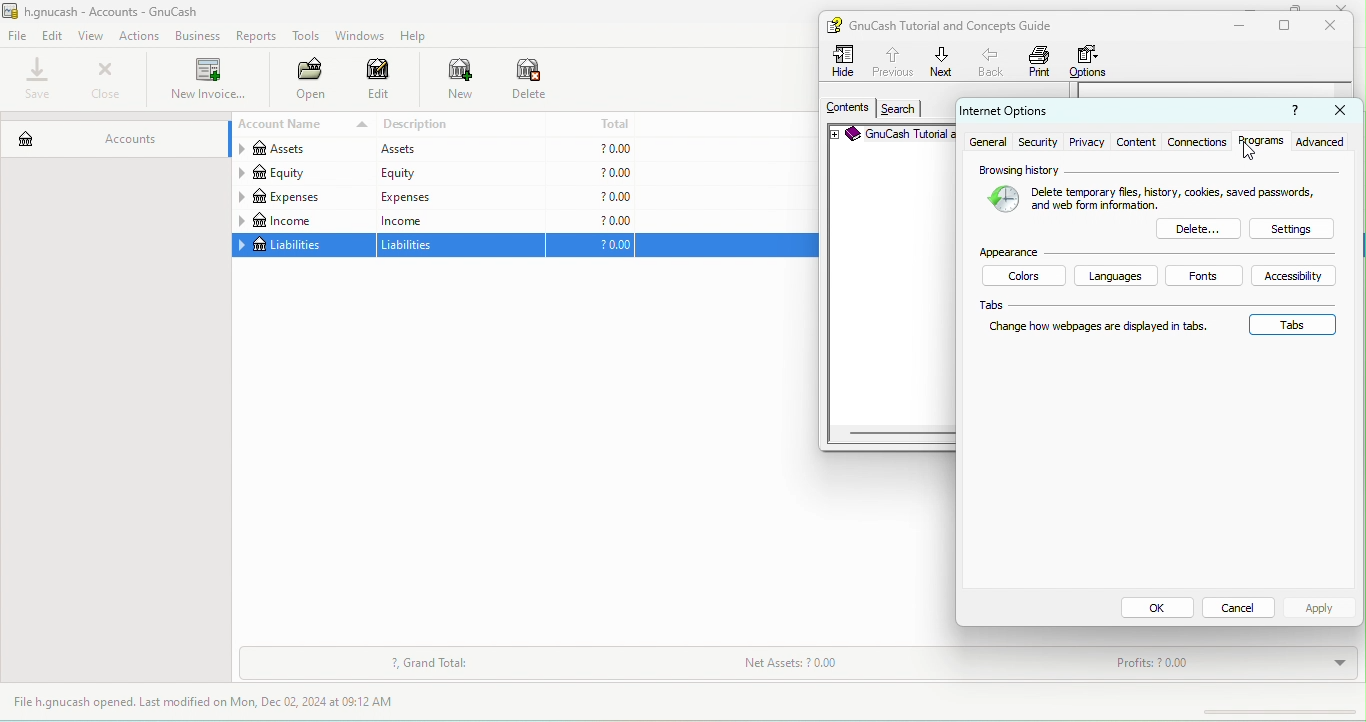  Describe the element at coordinates (1023, 275) in the screenshot. I see `colors` at that location.